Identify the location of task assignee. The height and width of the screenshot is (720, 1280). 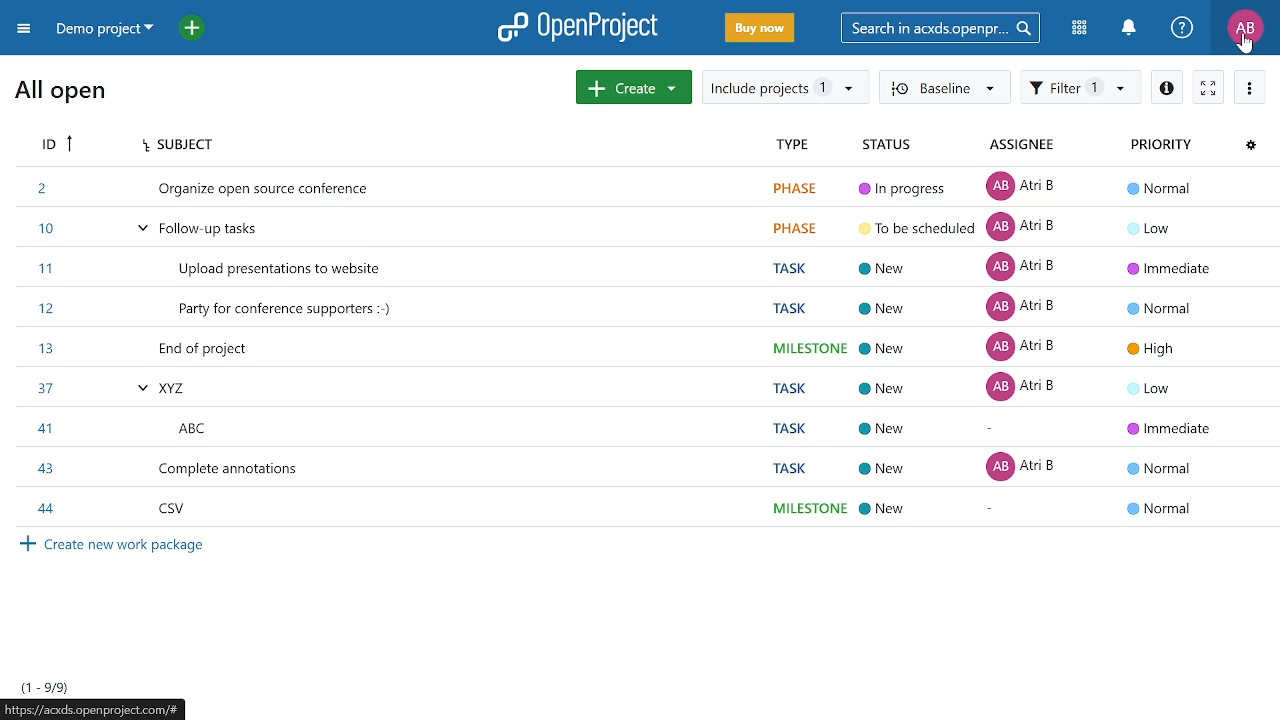
(1027, 347).